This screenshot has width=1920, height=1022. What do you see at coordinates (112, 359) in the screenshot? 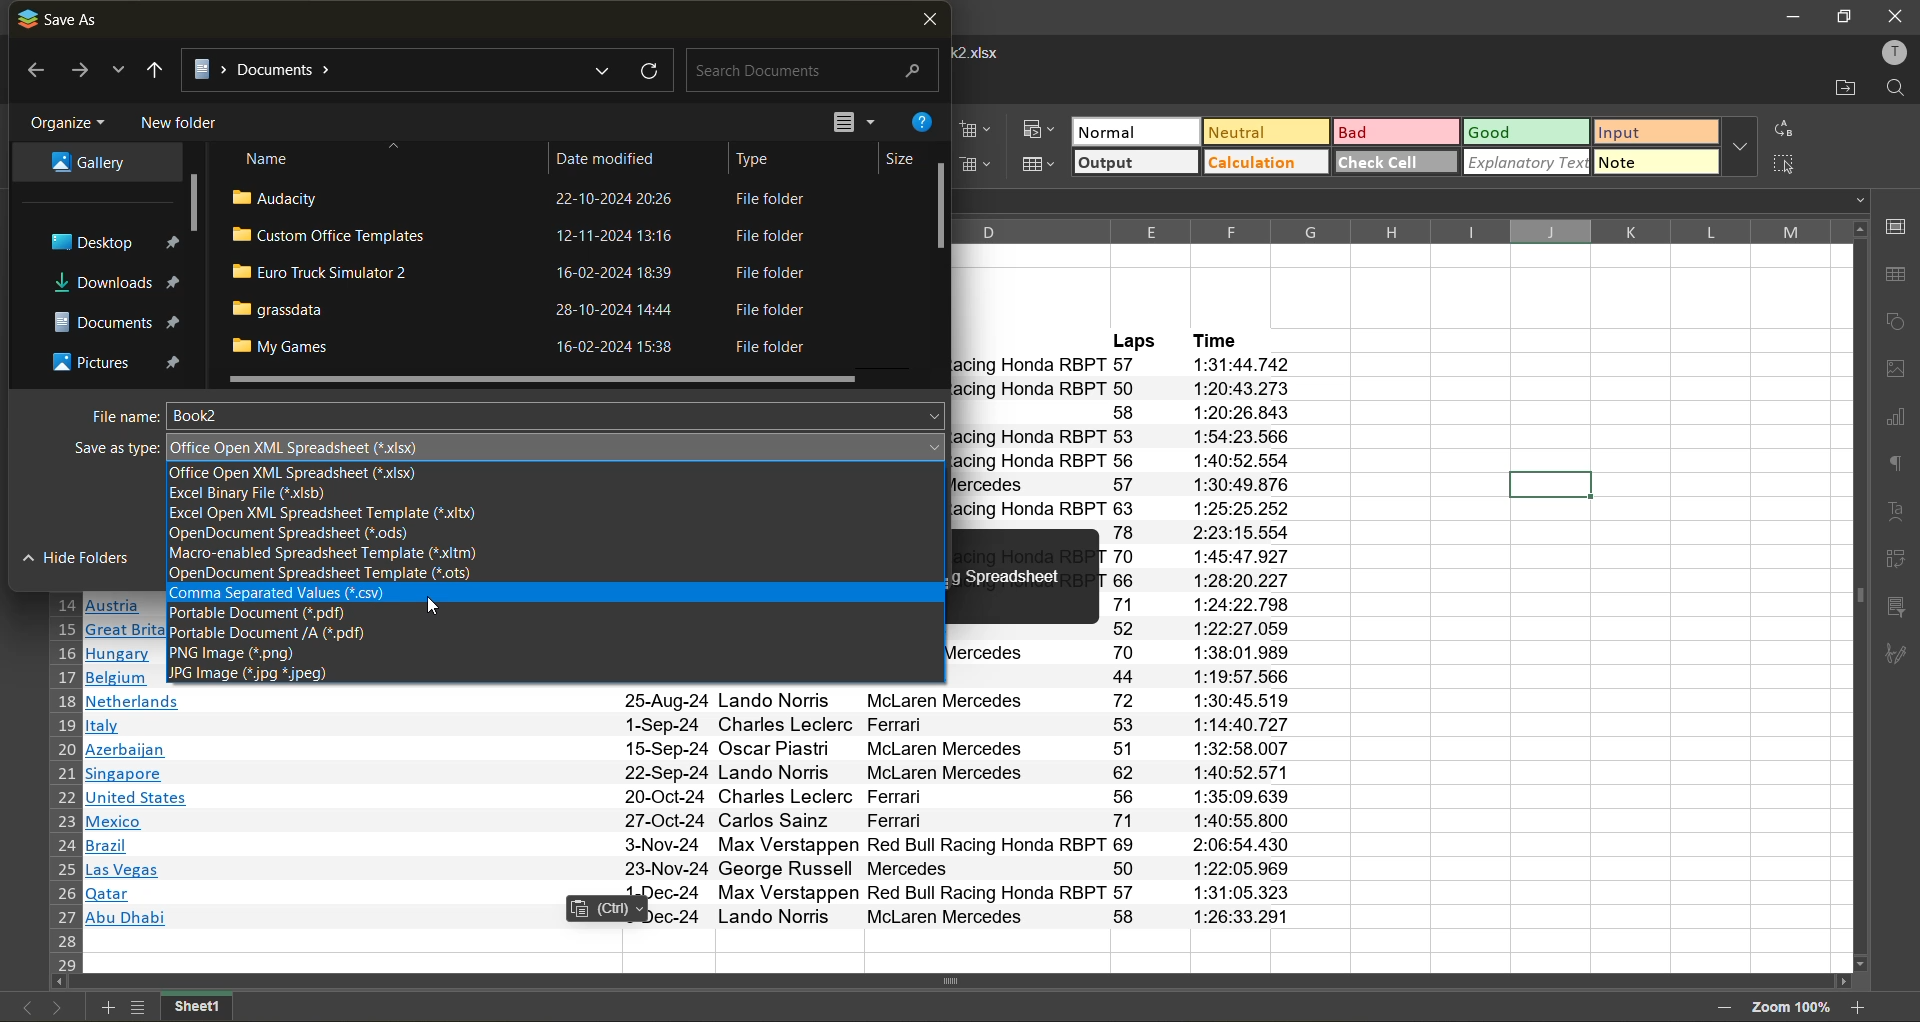
I see `folder` at bounding box center [112, 359].